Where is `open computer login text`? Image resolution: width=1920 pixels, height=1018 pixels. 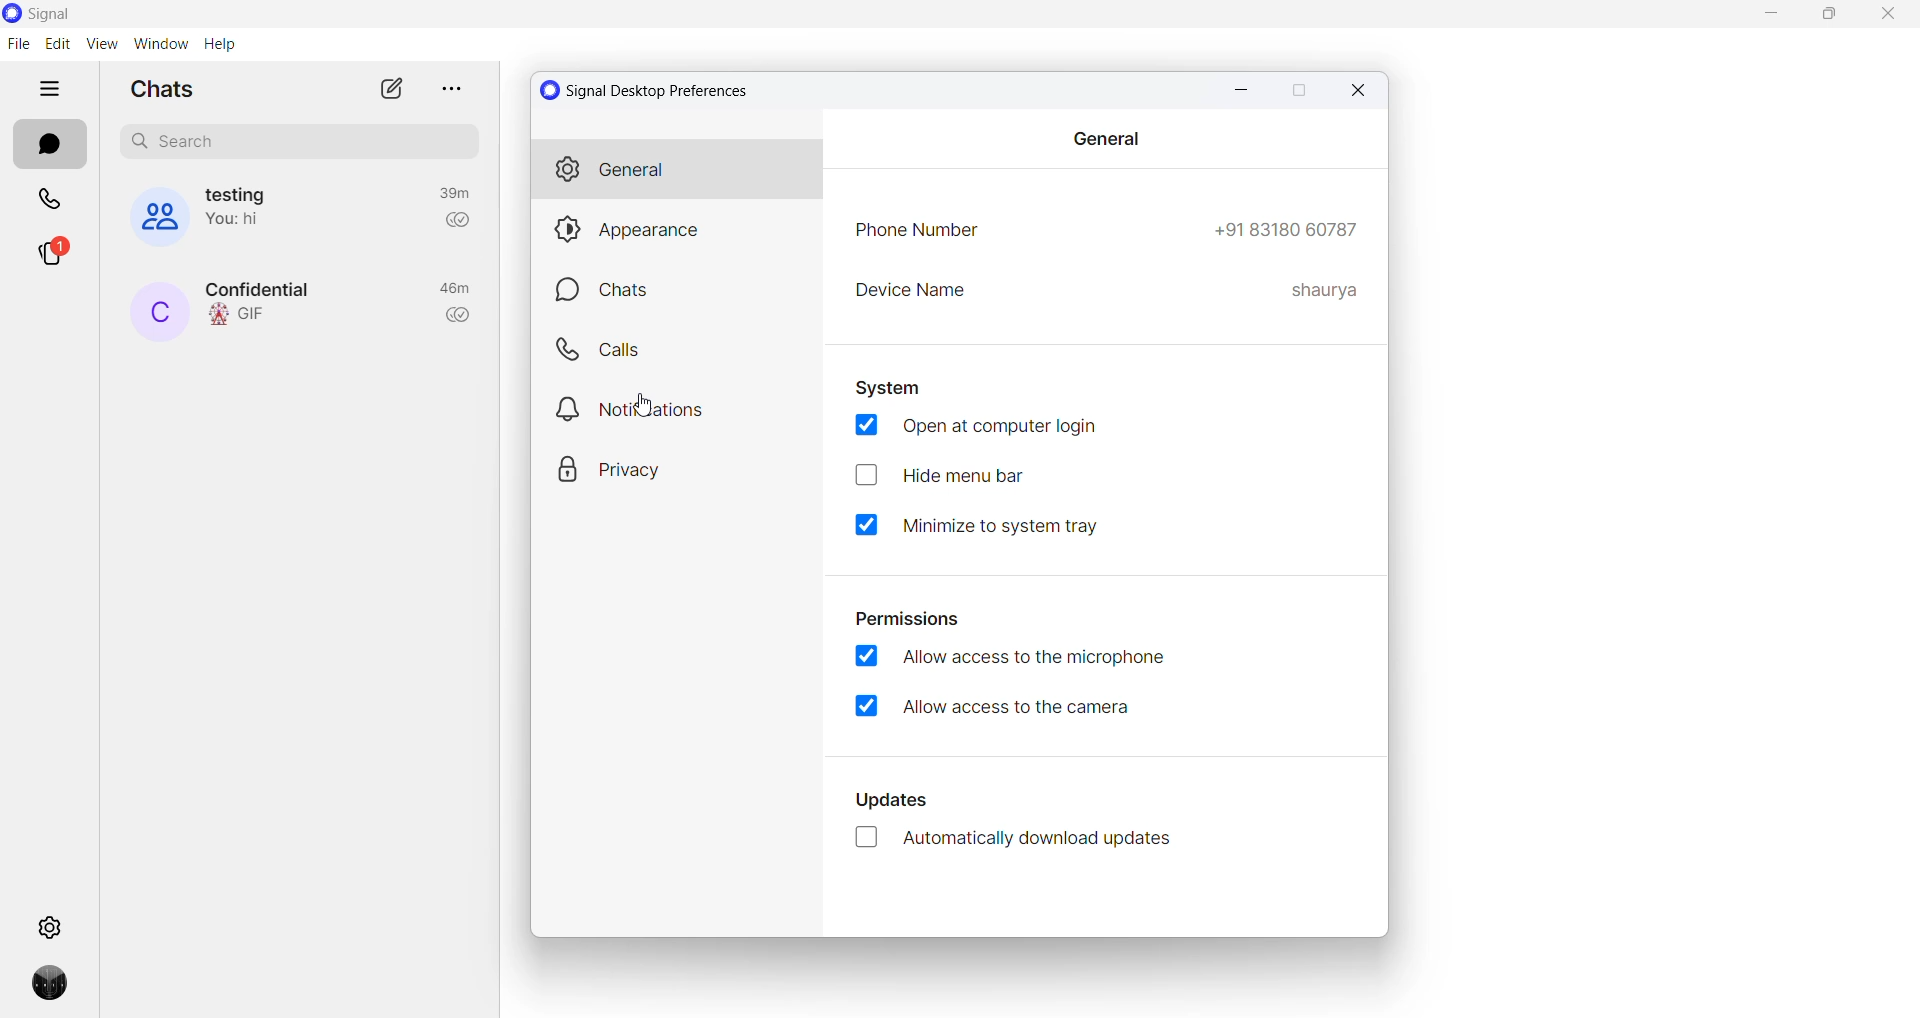 open computer login text is located at coordinates (988, 428).